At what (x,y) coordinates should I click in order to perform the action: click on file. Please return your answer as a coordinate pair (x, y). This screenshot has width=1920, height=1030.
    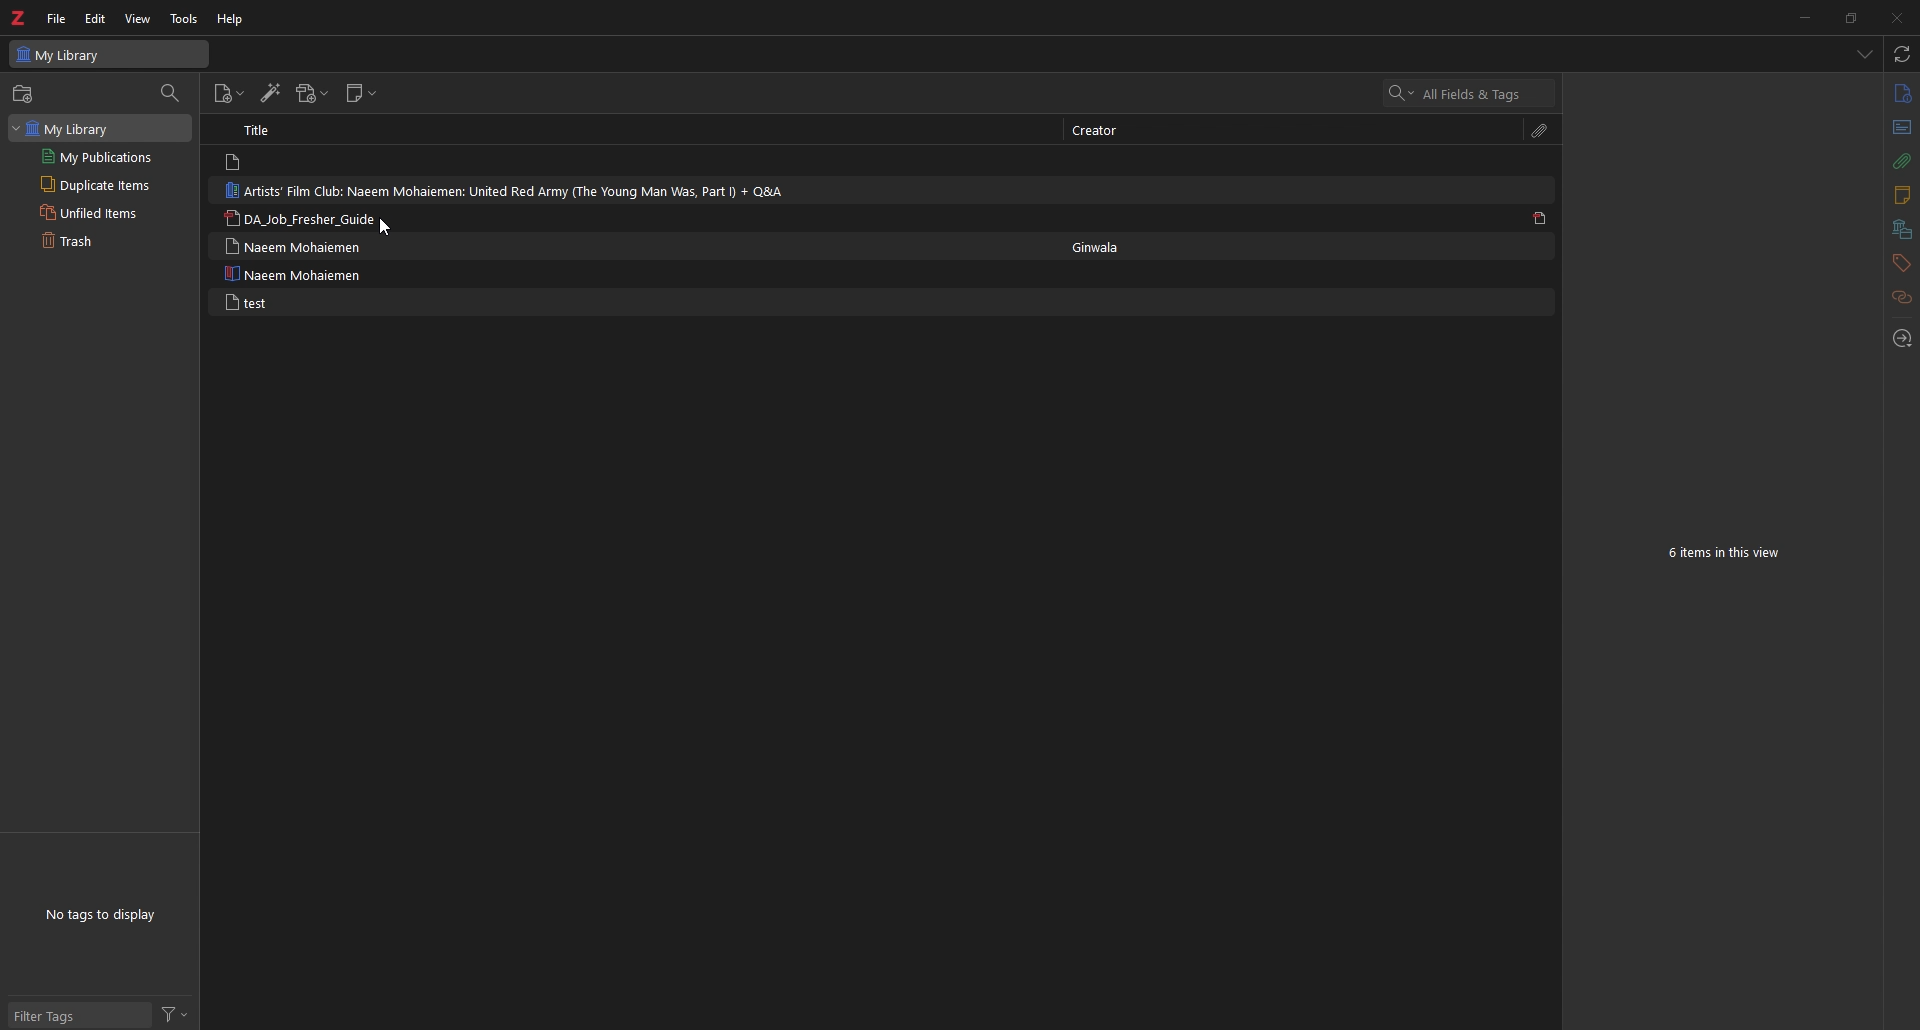
    Looking at the image, I should click on (59, 19).